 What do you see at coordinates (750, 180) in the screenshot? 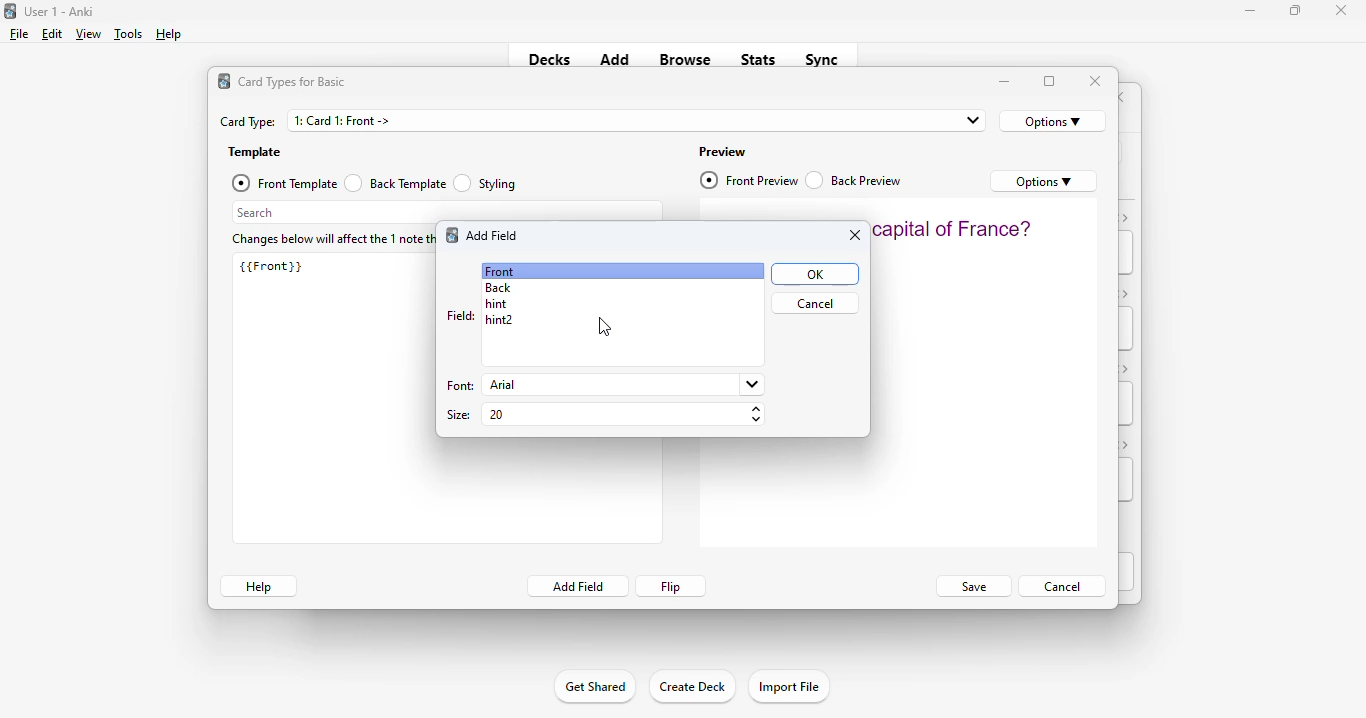
I see `front preview` at bounding box center [750, 180].